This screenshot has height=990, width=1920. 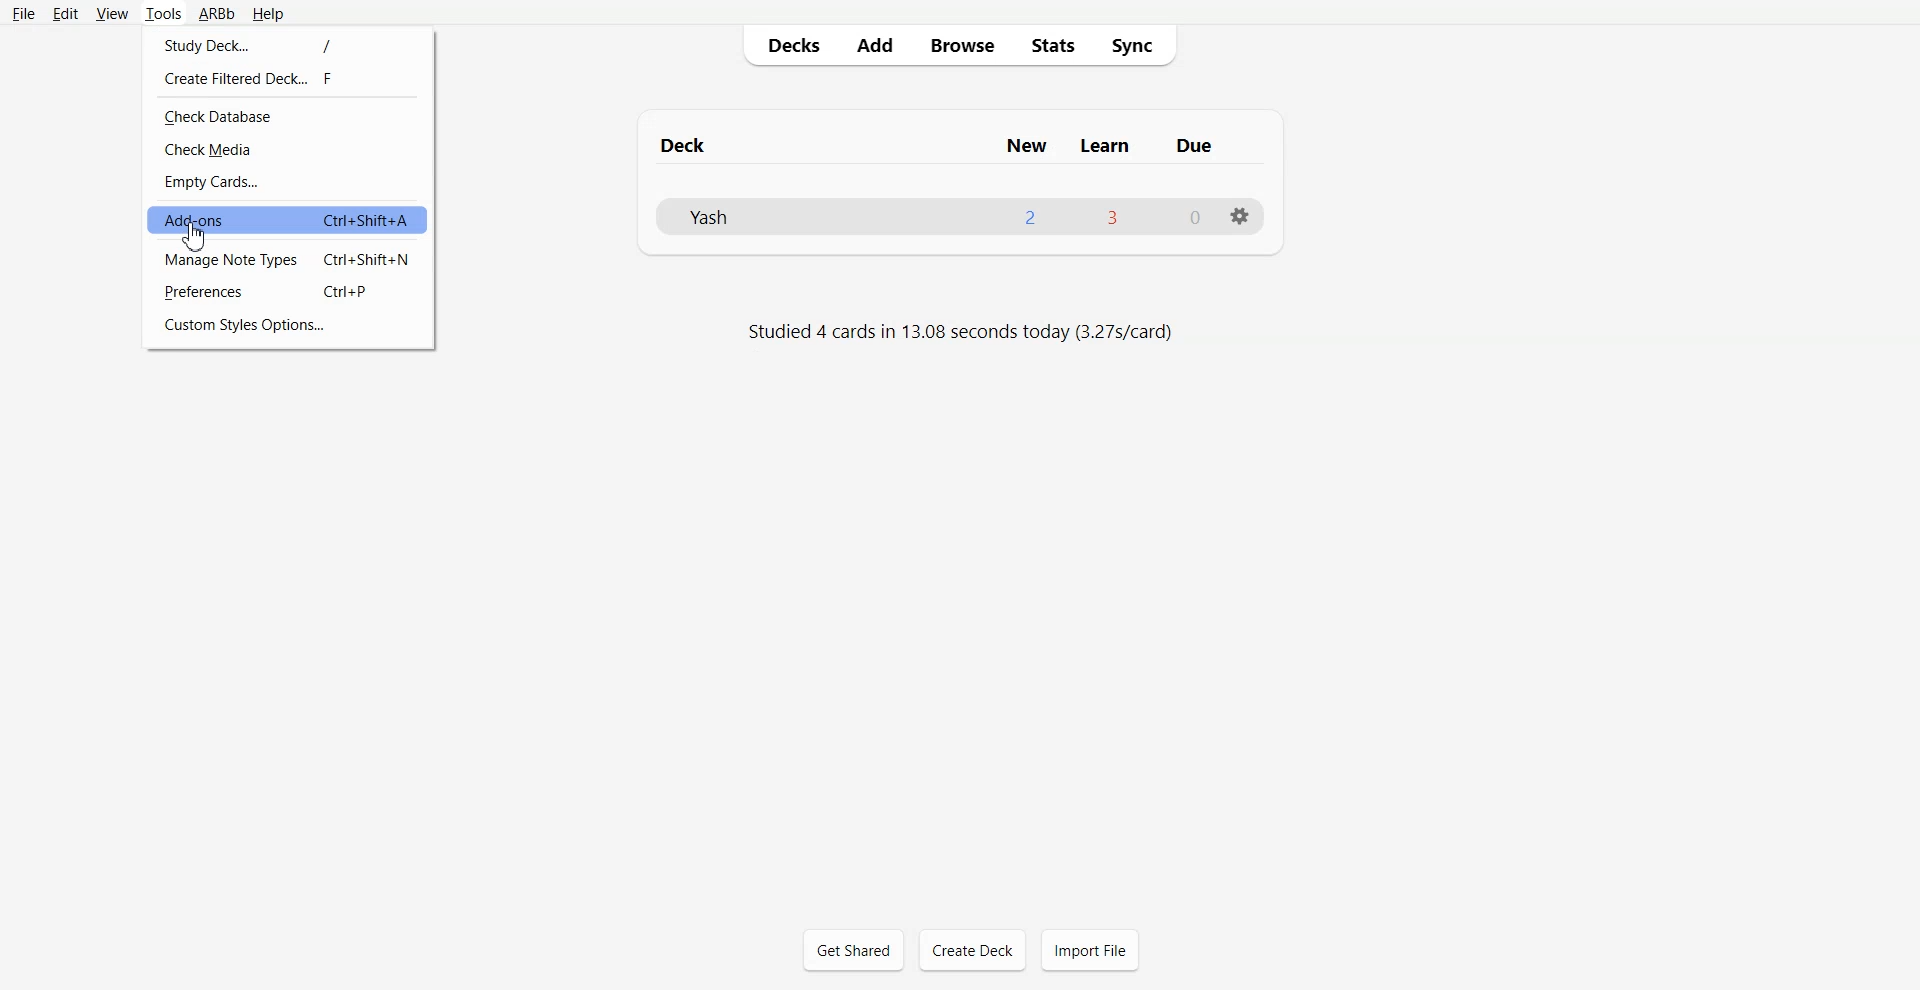 What do you see at coordinates (874, 45) in the screenshot?
I see `Add` at bounding box center [874, 45].